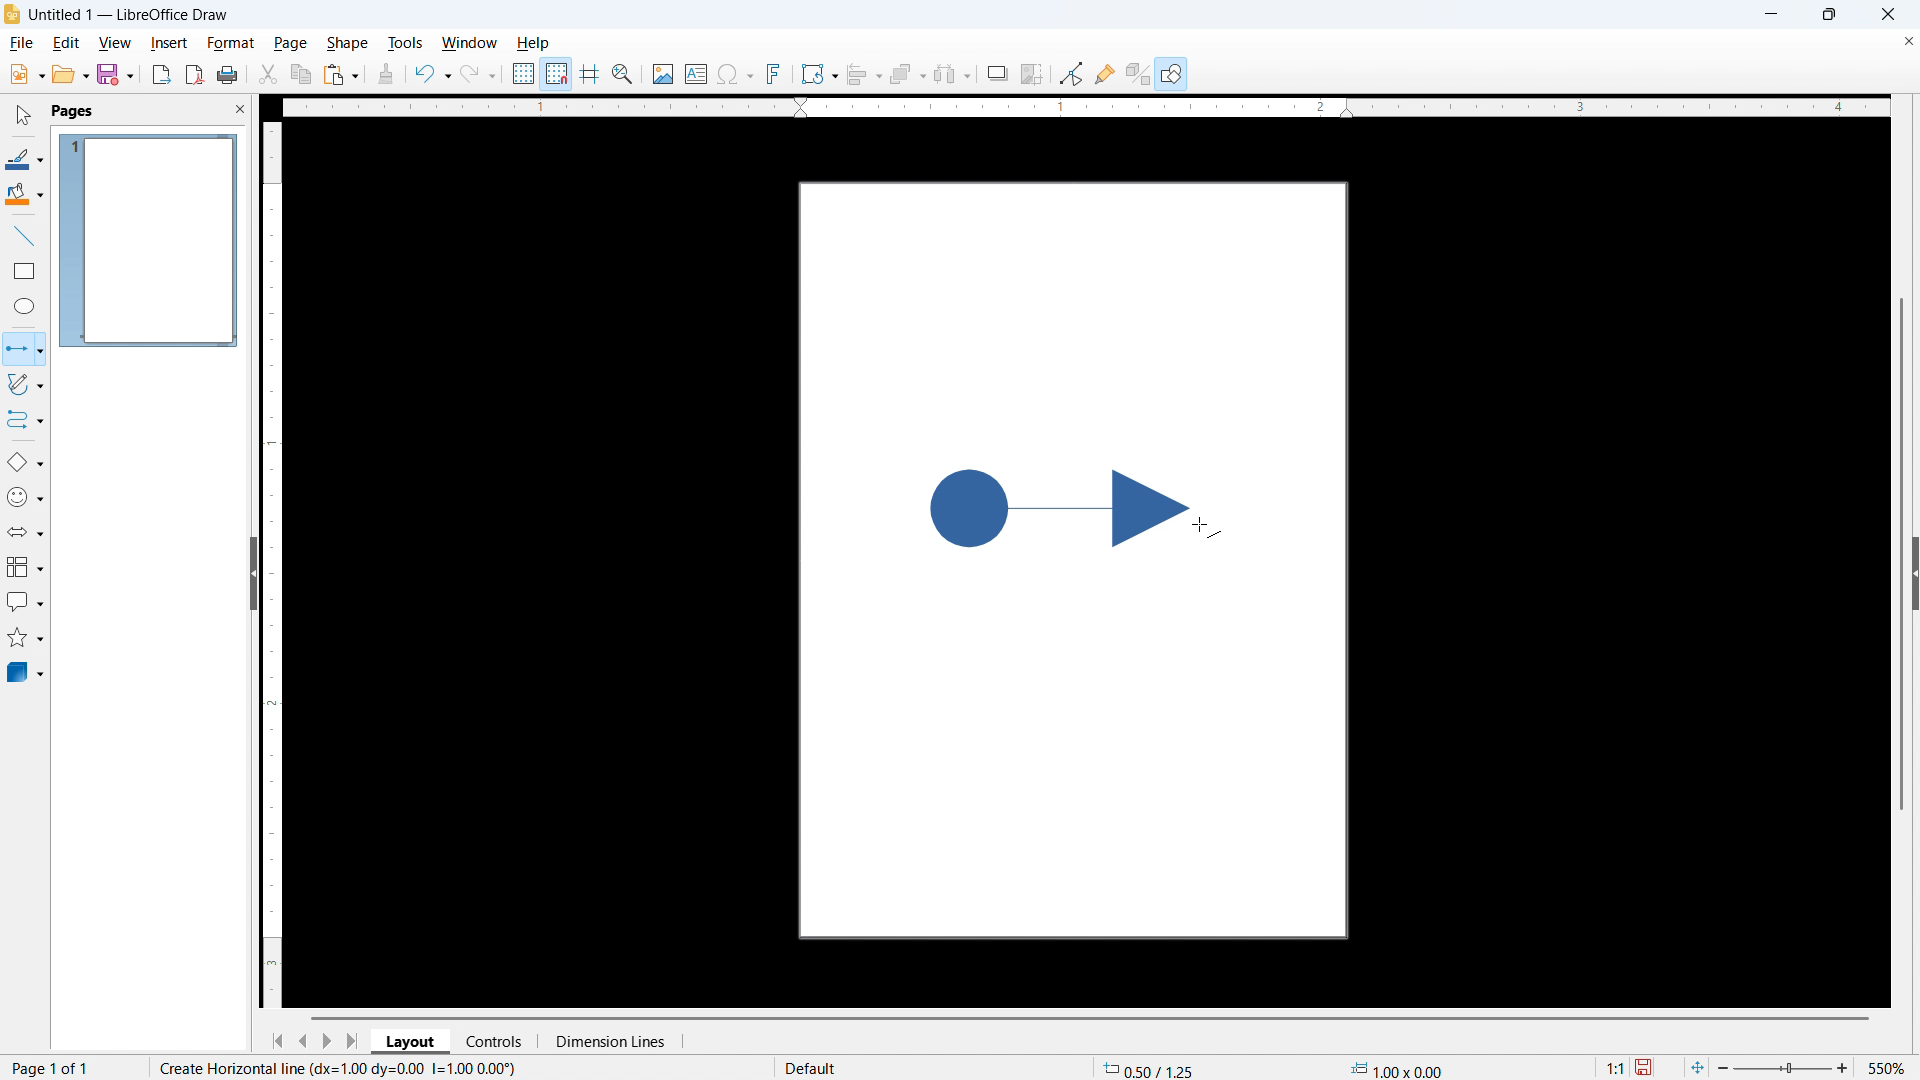  I want to click on Close document , so click(1907, 41).